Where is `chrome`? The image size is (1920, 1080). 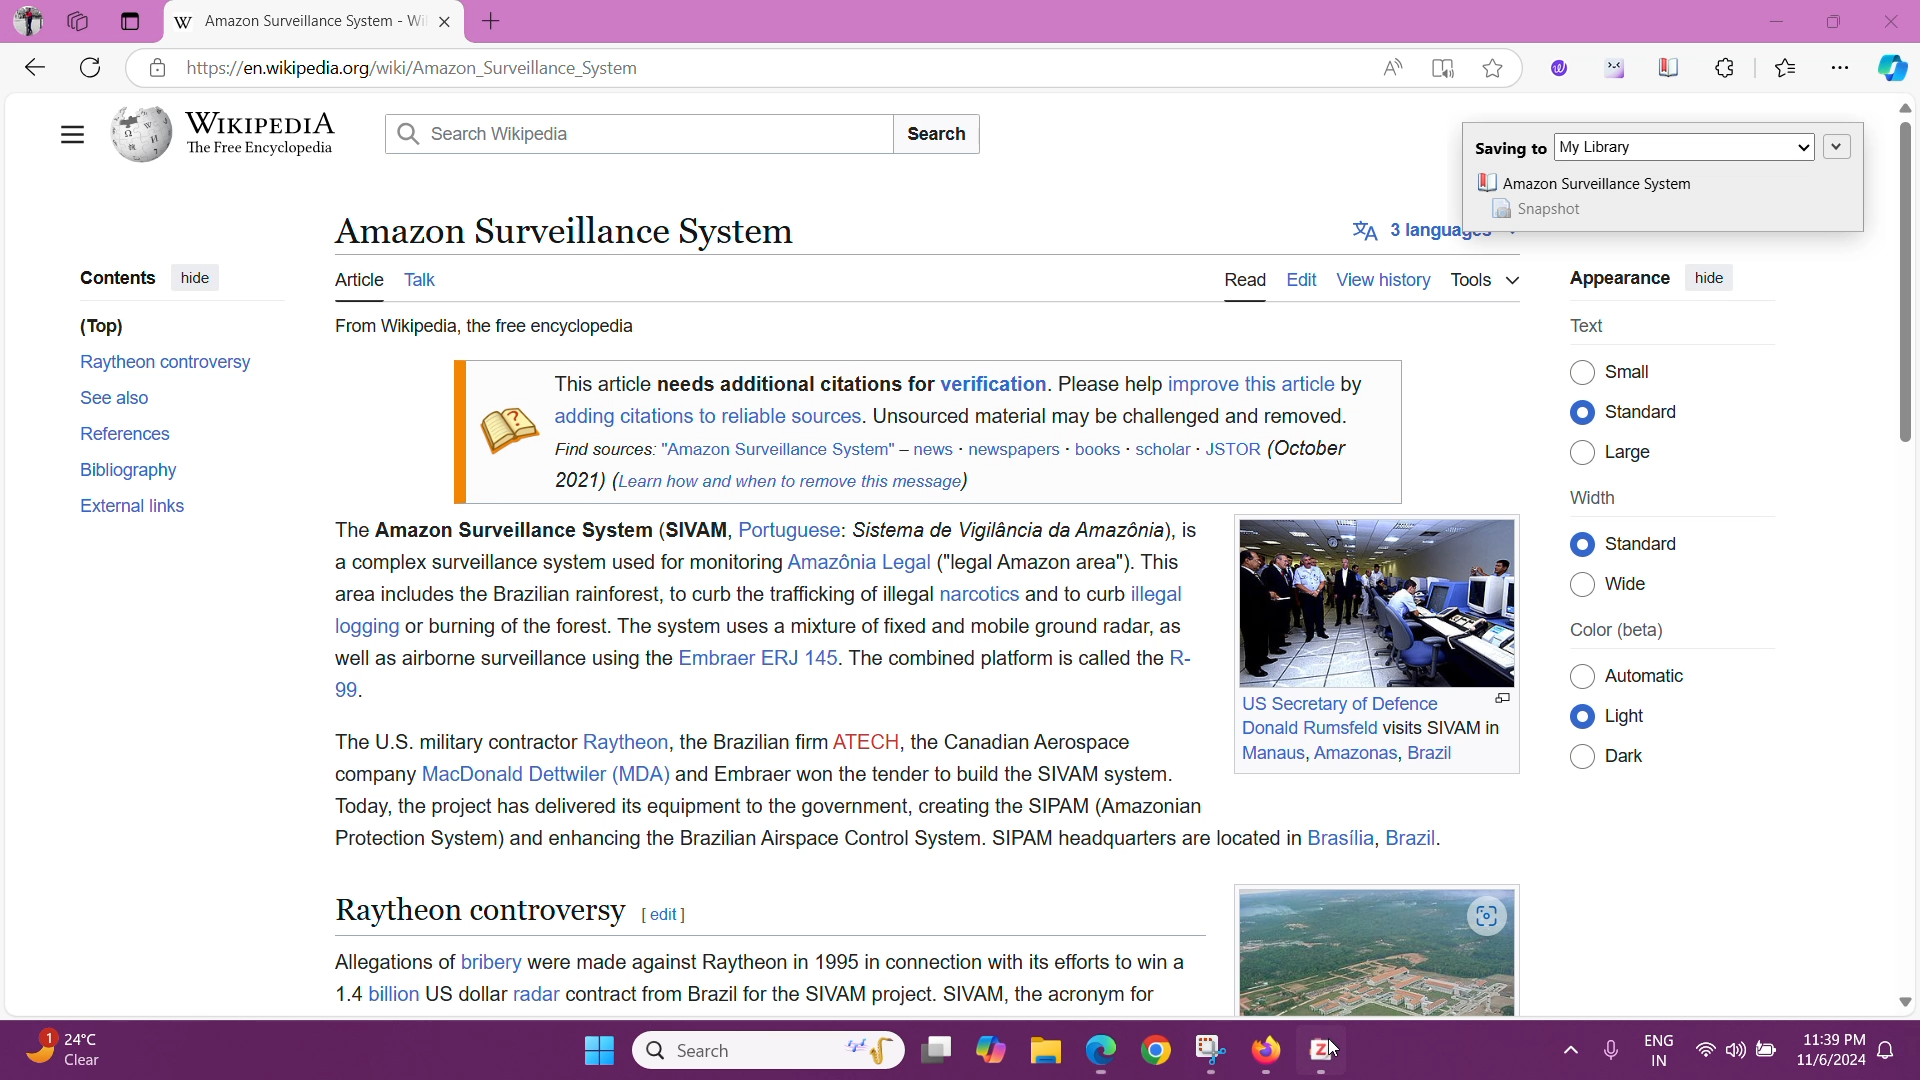
chrome is located at coordinates (1159, 1052).